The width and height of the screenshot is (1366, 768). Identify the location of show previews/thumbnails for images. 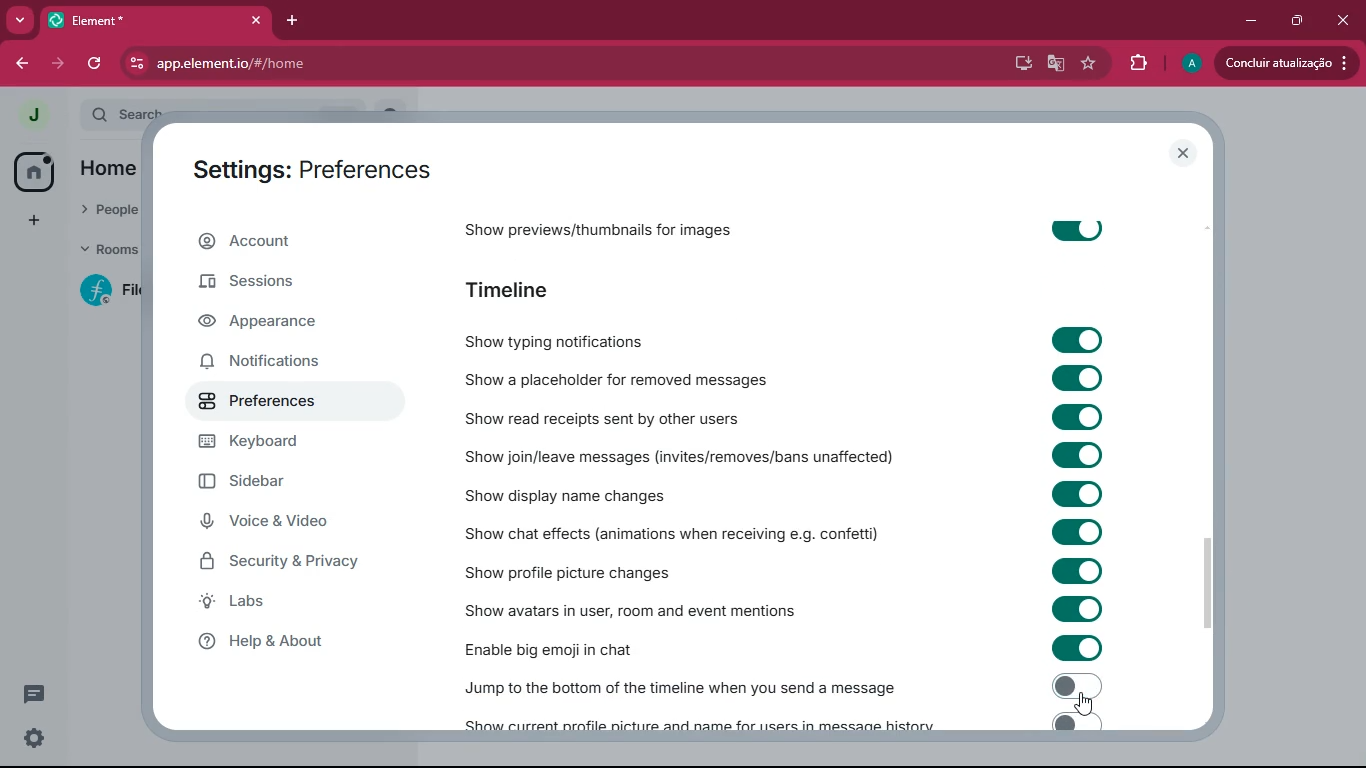
(621, 233).